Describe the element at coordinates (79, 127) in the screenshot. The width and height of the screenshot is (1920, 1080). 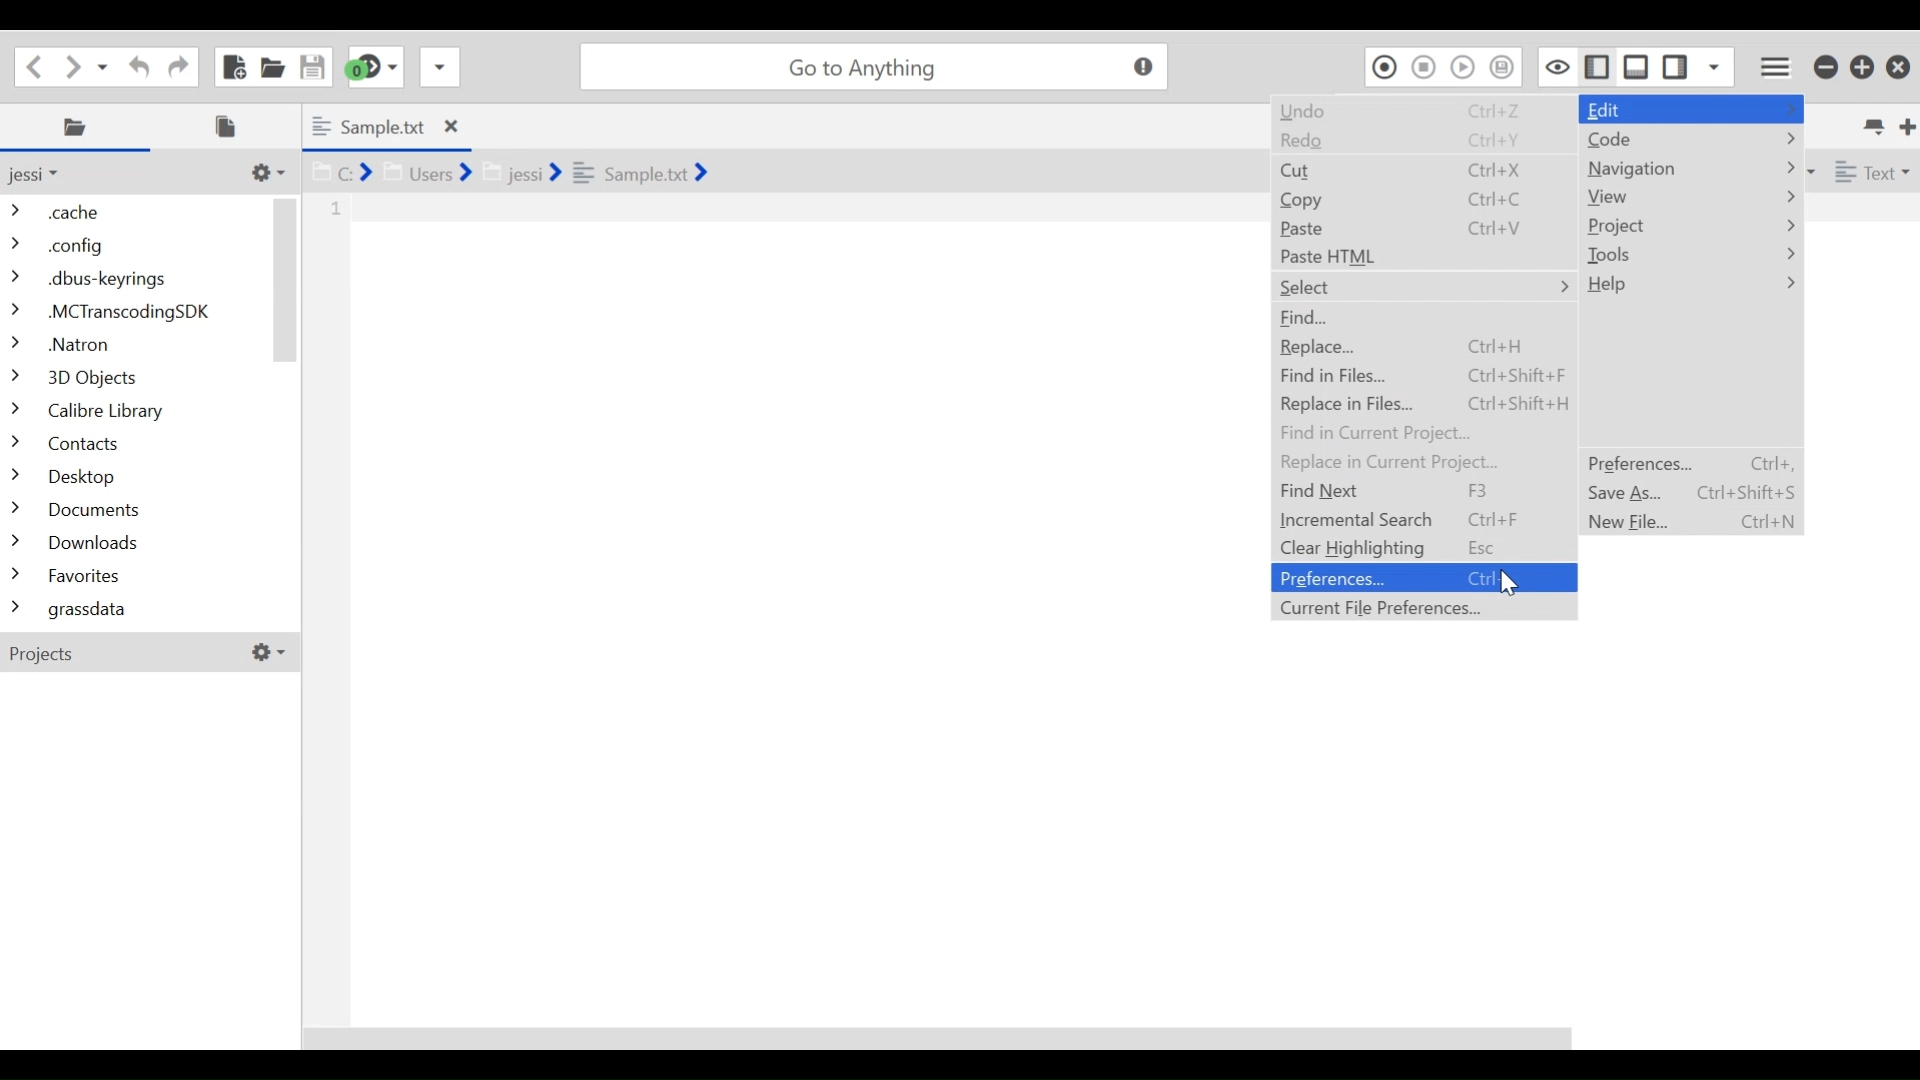
I see `Places` at that location.